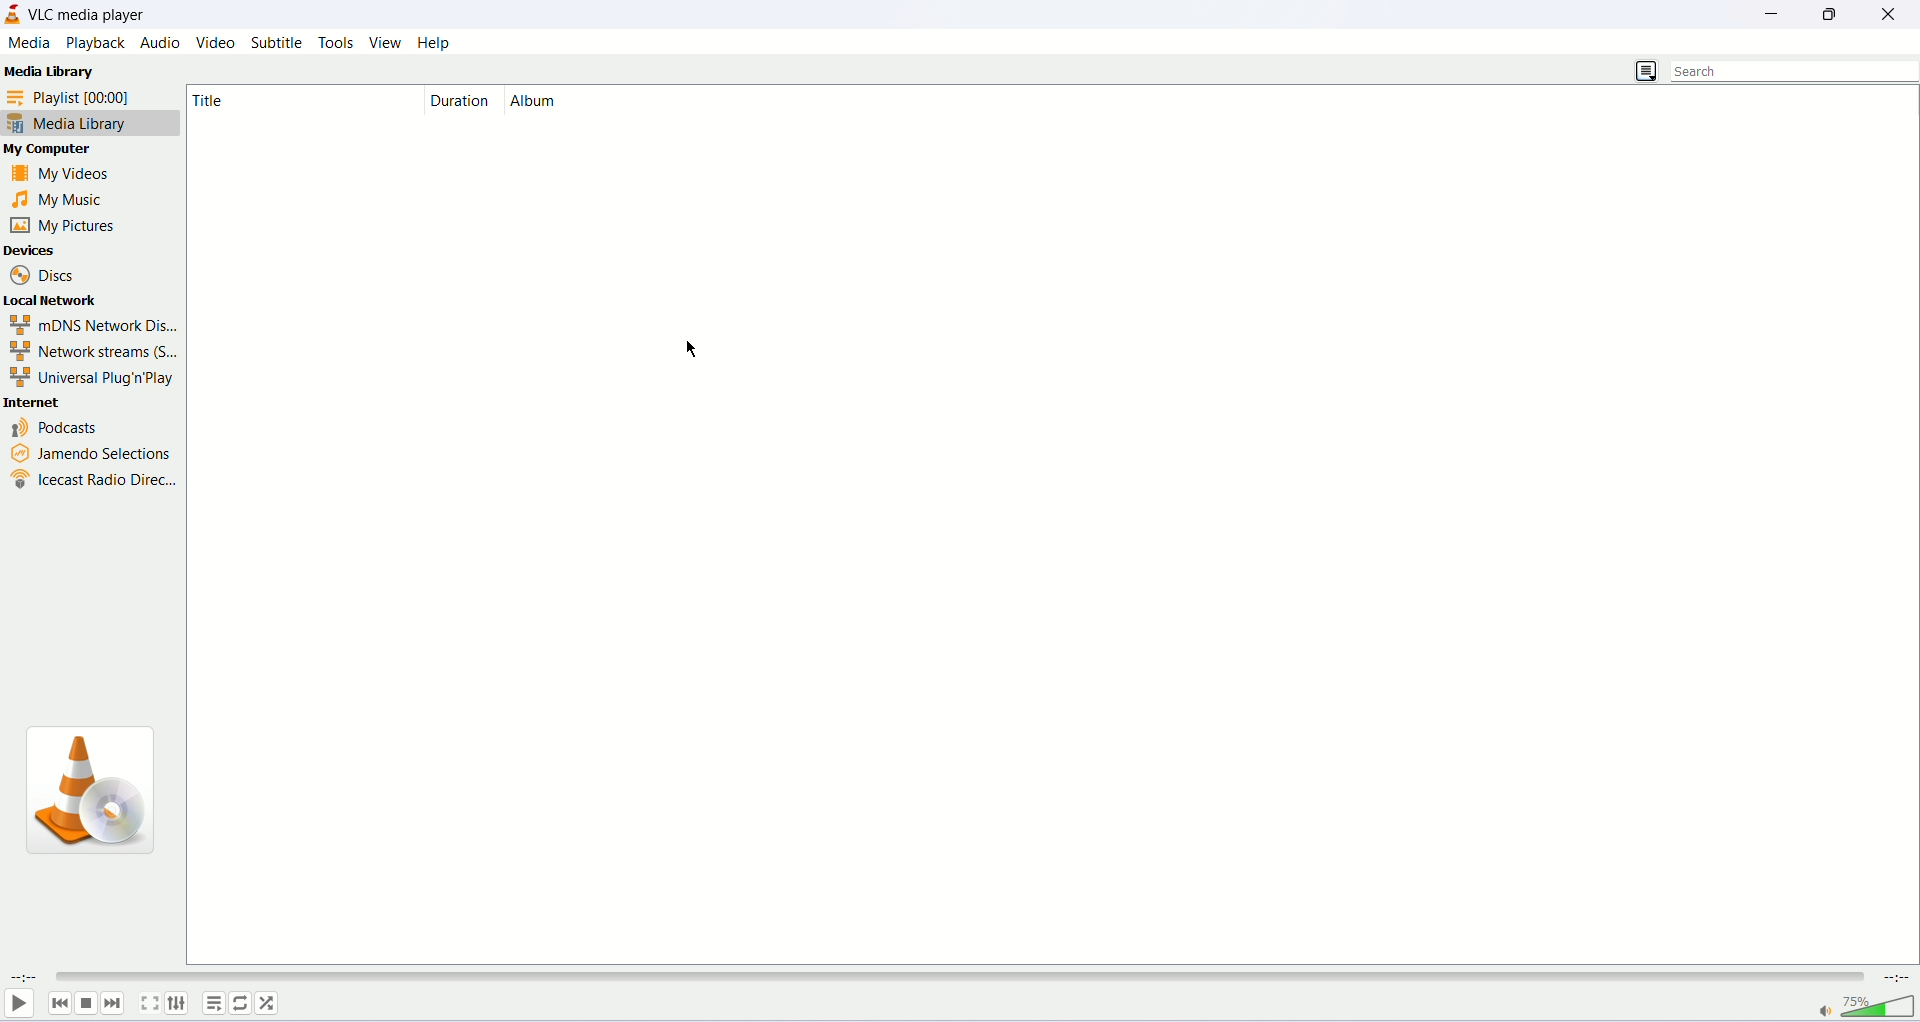 The width and height of the screenshot is (1920, 1022). Describe the element at coordinates (434, 43) in the screenshot. I see `help` at that location.